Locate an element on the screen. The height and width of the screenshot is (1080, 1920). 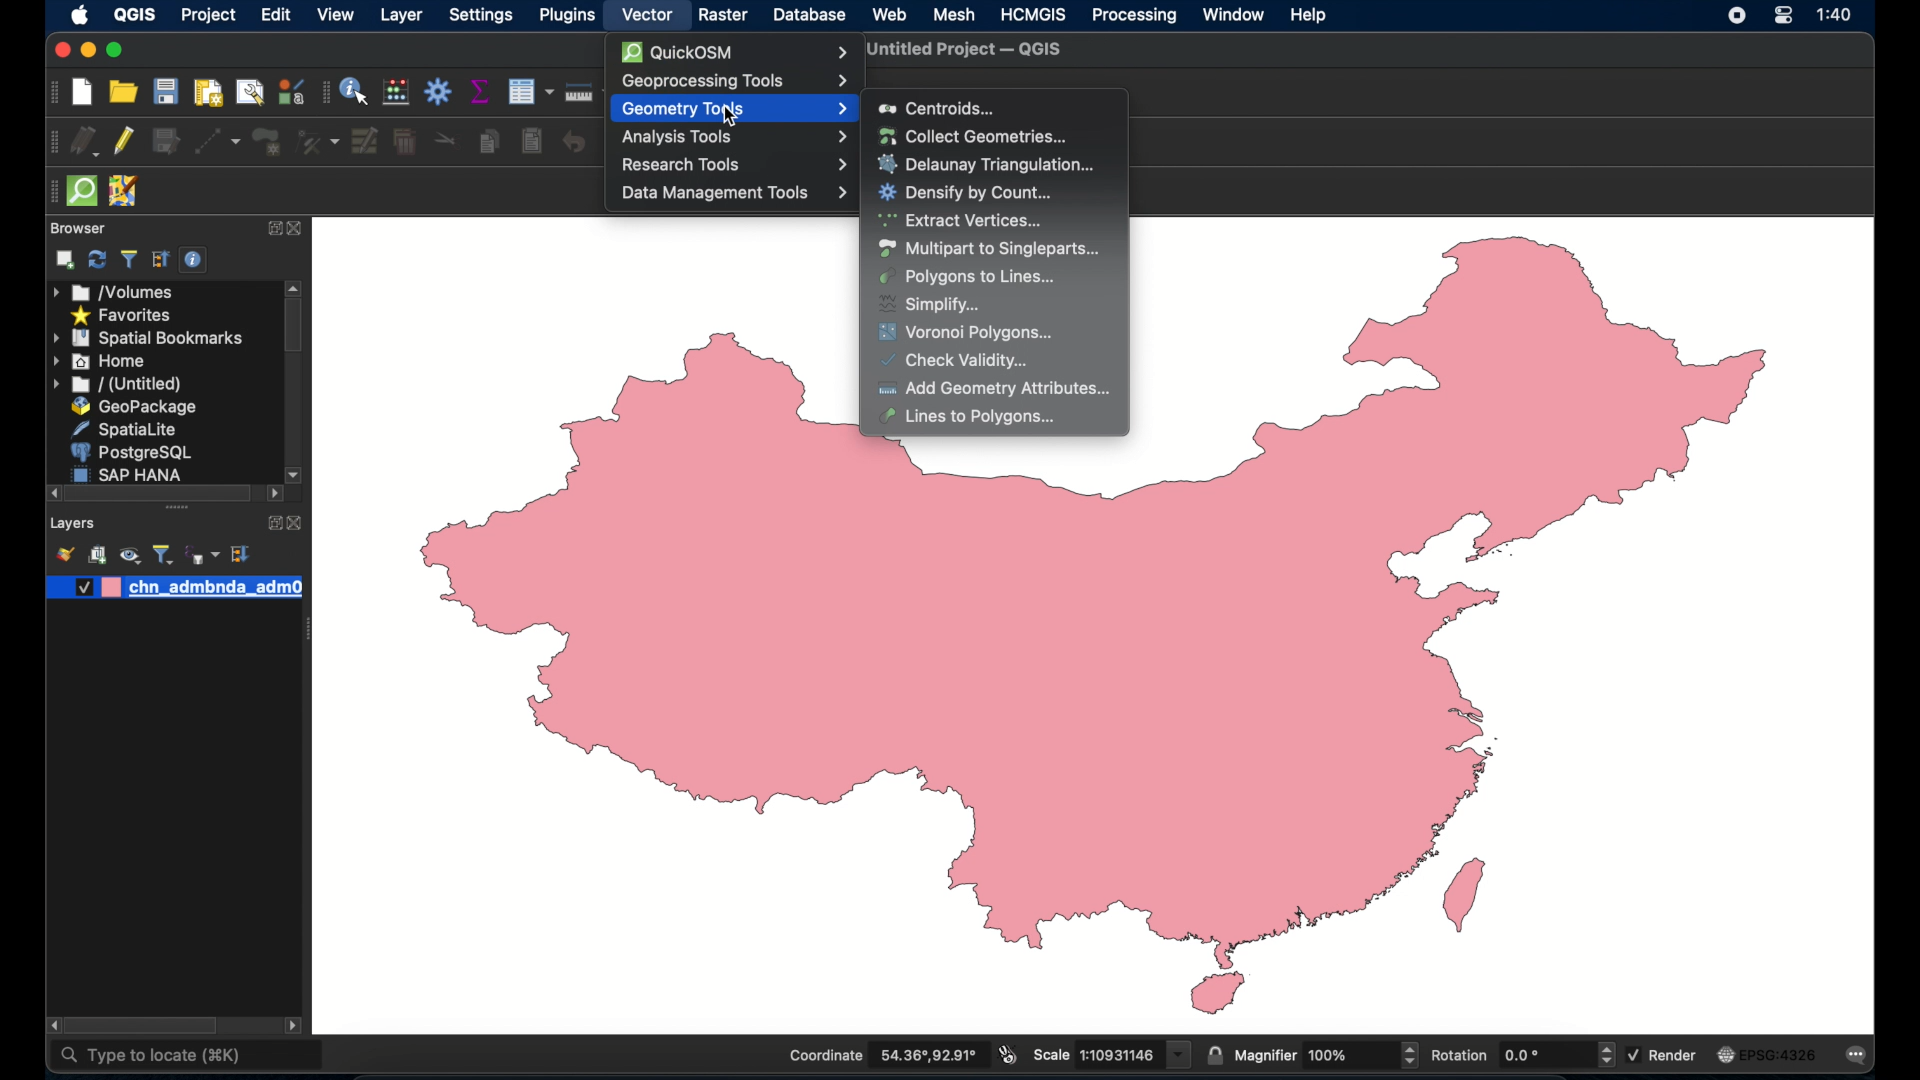
styling manager is located at coordinates (291, 91).